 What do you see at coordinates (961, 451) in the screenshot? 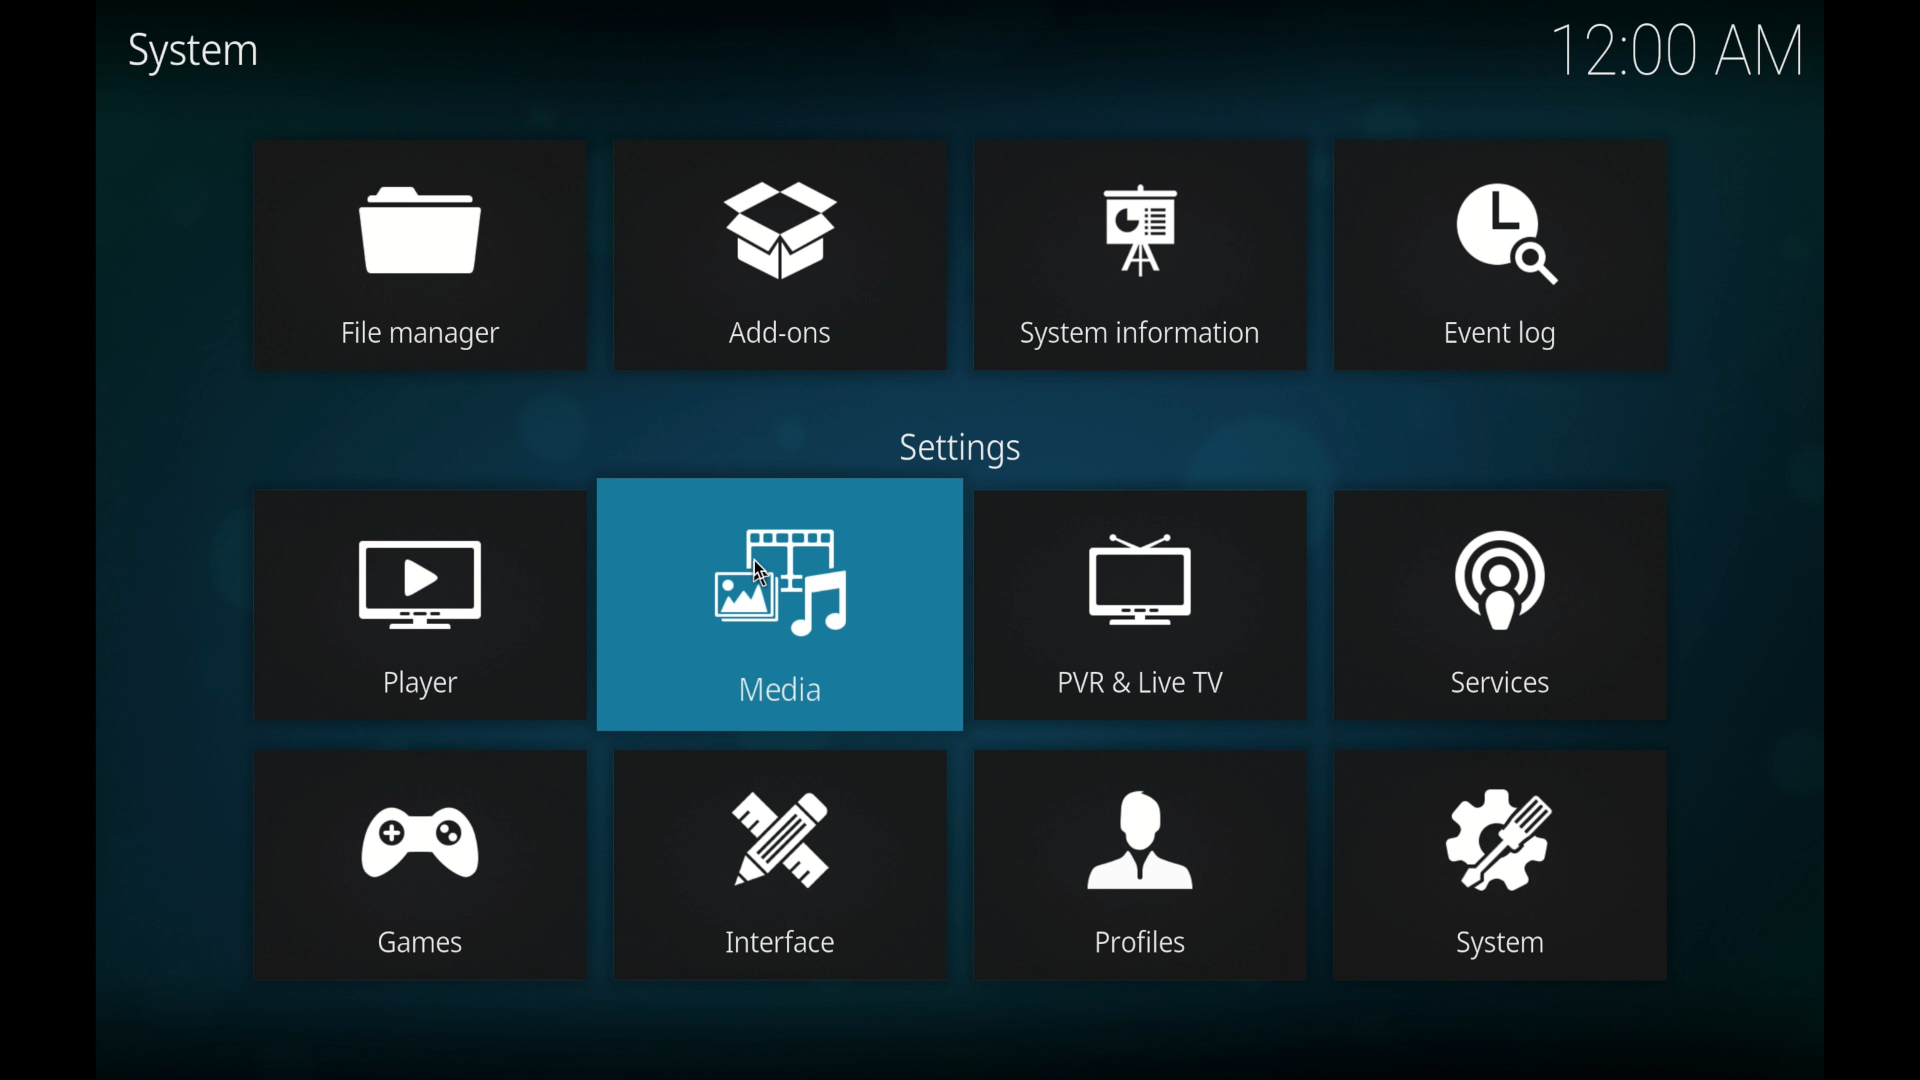
I see `settings` at bounding box center [961, 451].